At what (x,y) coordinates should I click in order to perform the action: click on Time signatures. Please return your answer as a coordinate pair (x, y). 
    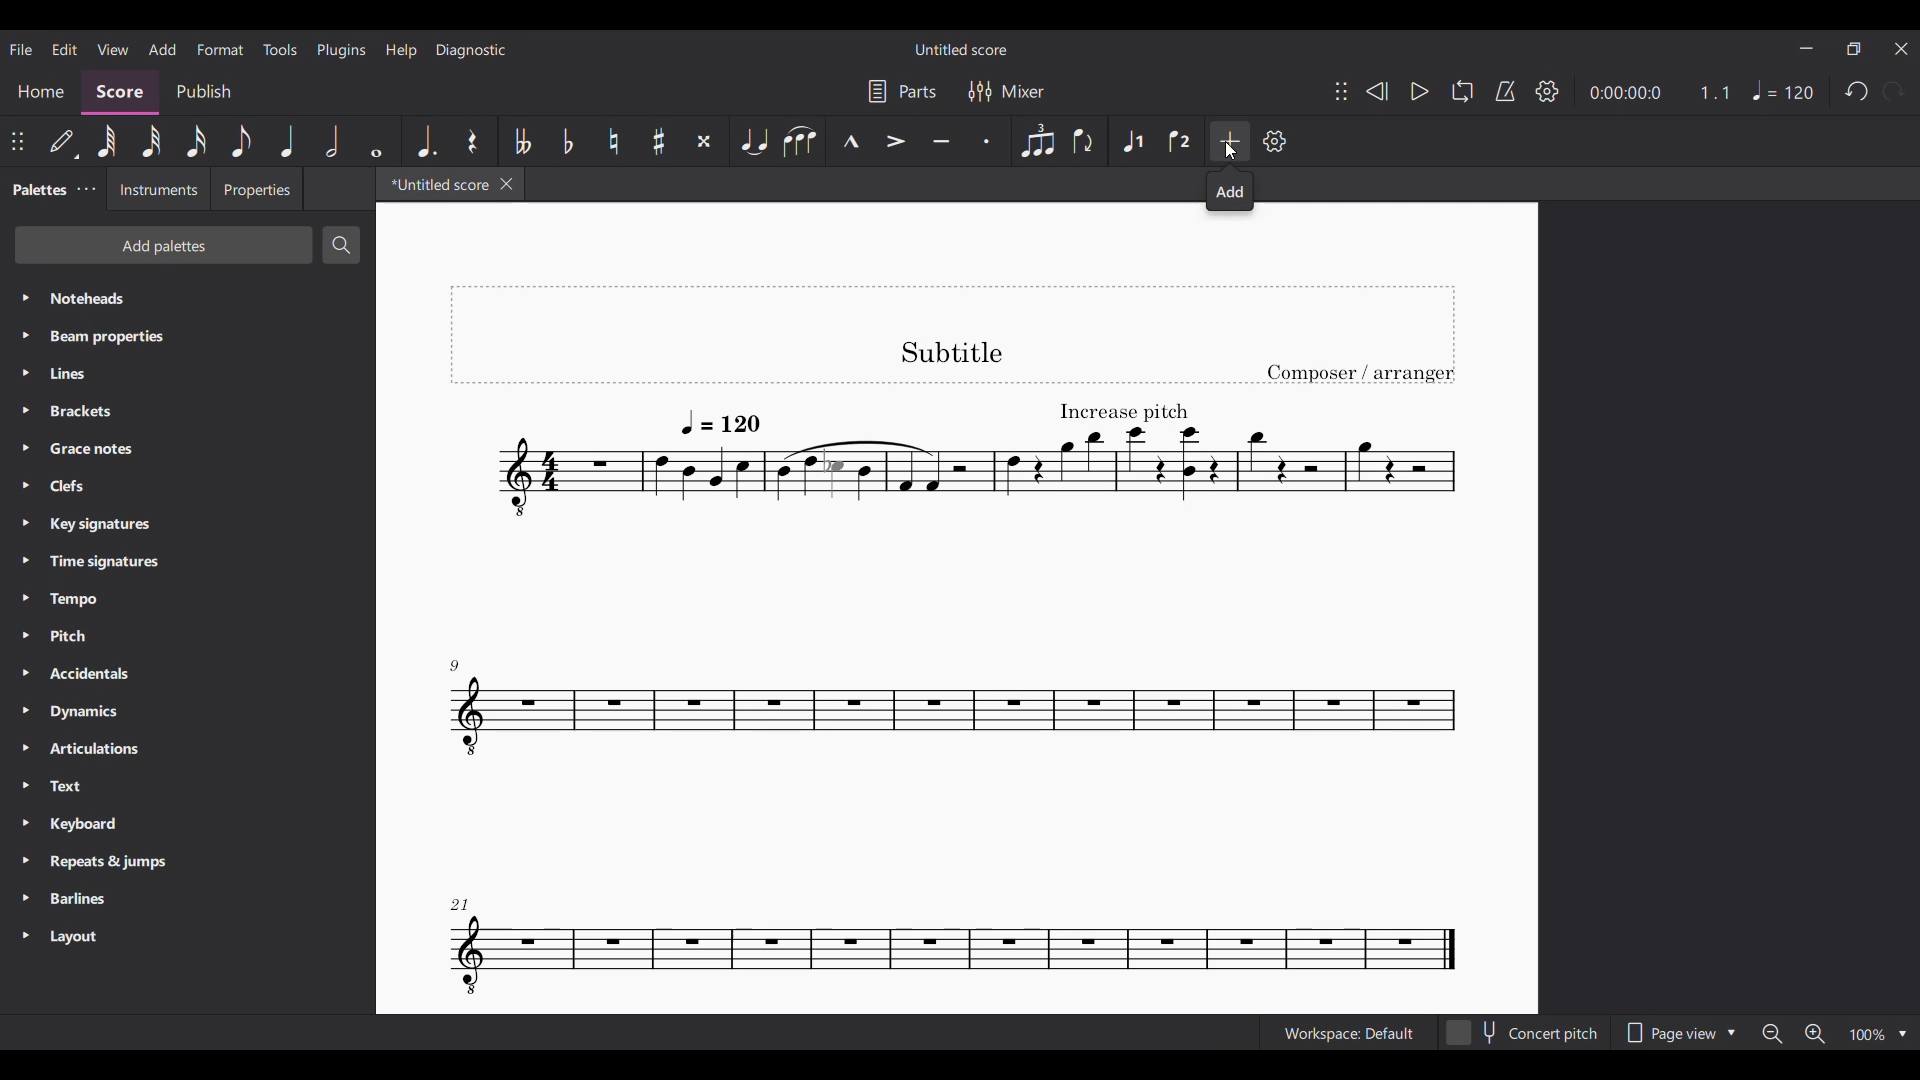
    Looking at the image, I should click on (187, 561).